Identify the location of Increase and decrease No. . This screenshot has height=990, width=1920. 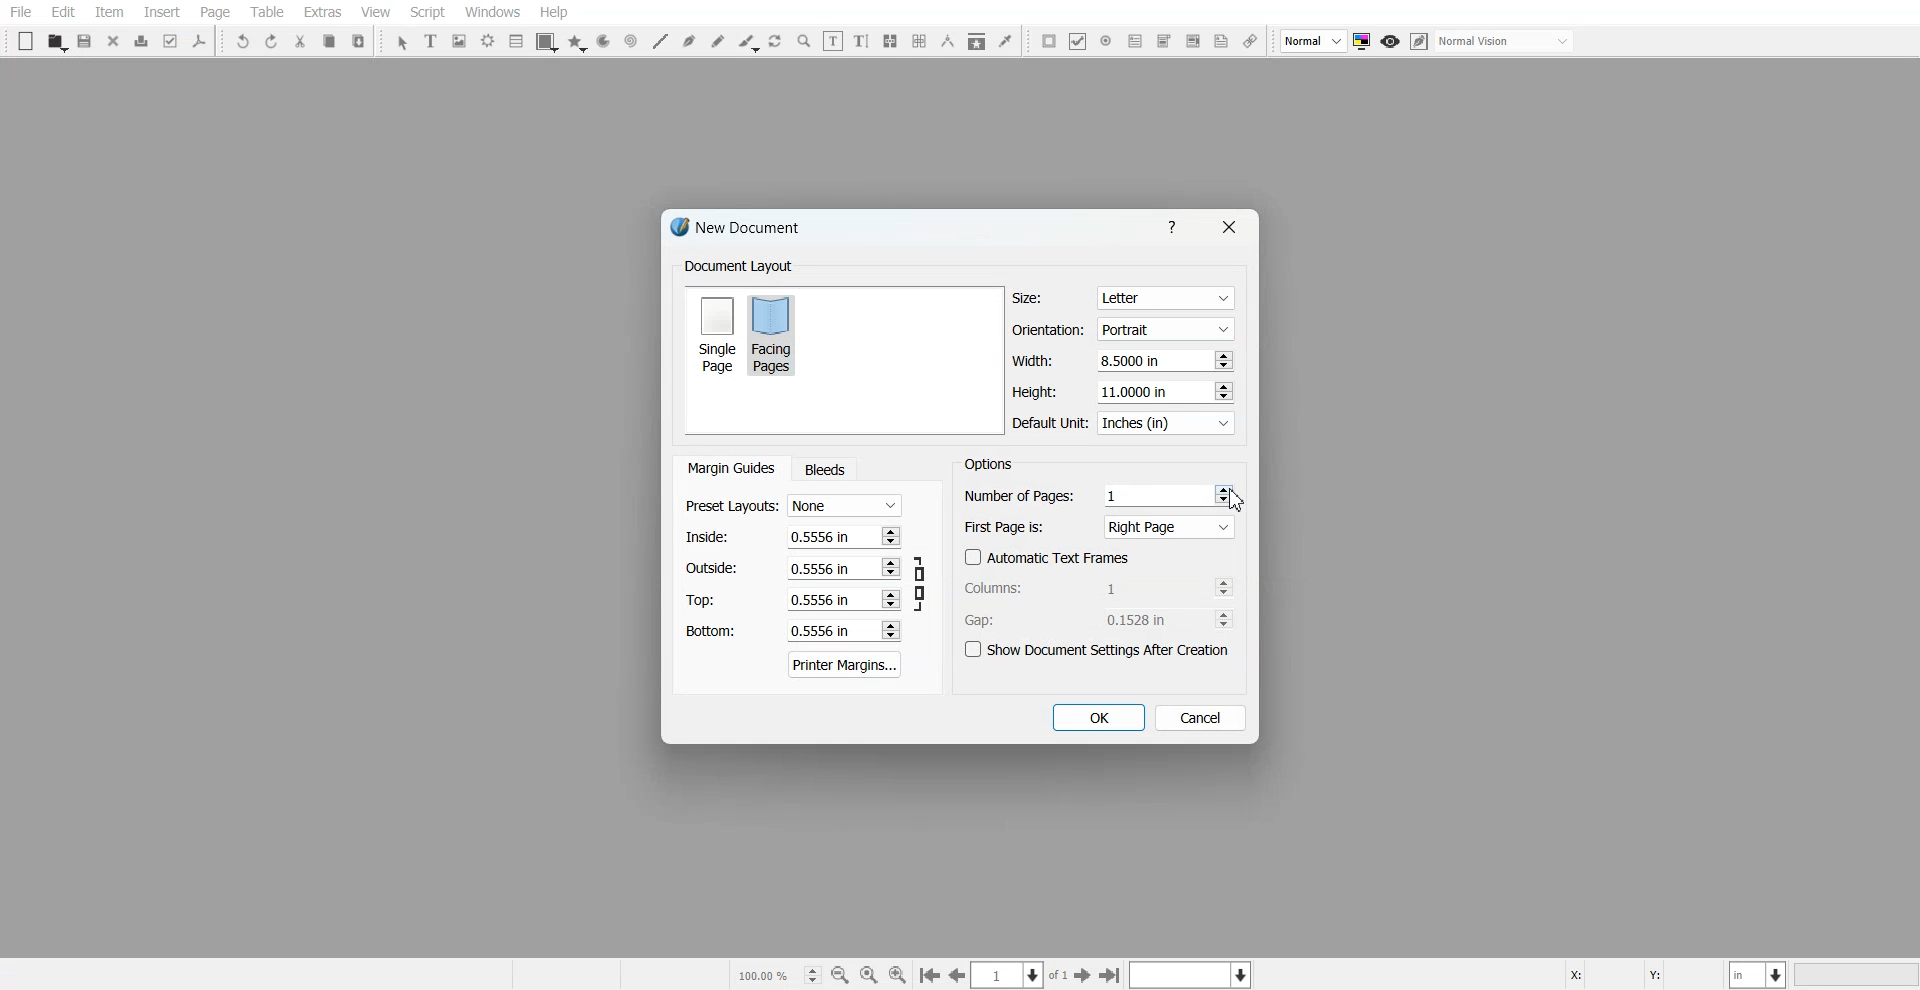
(889, 535).